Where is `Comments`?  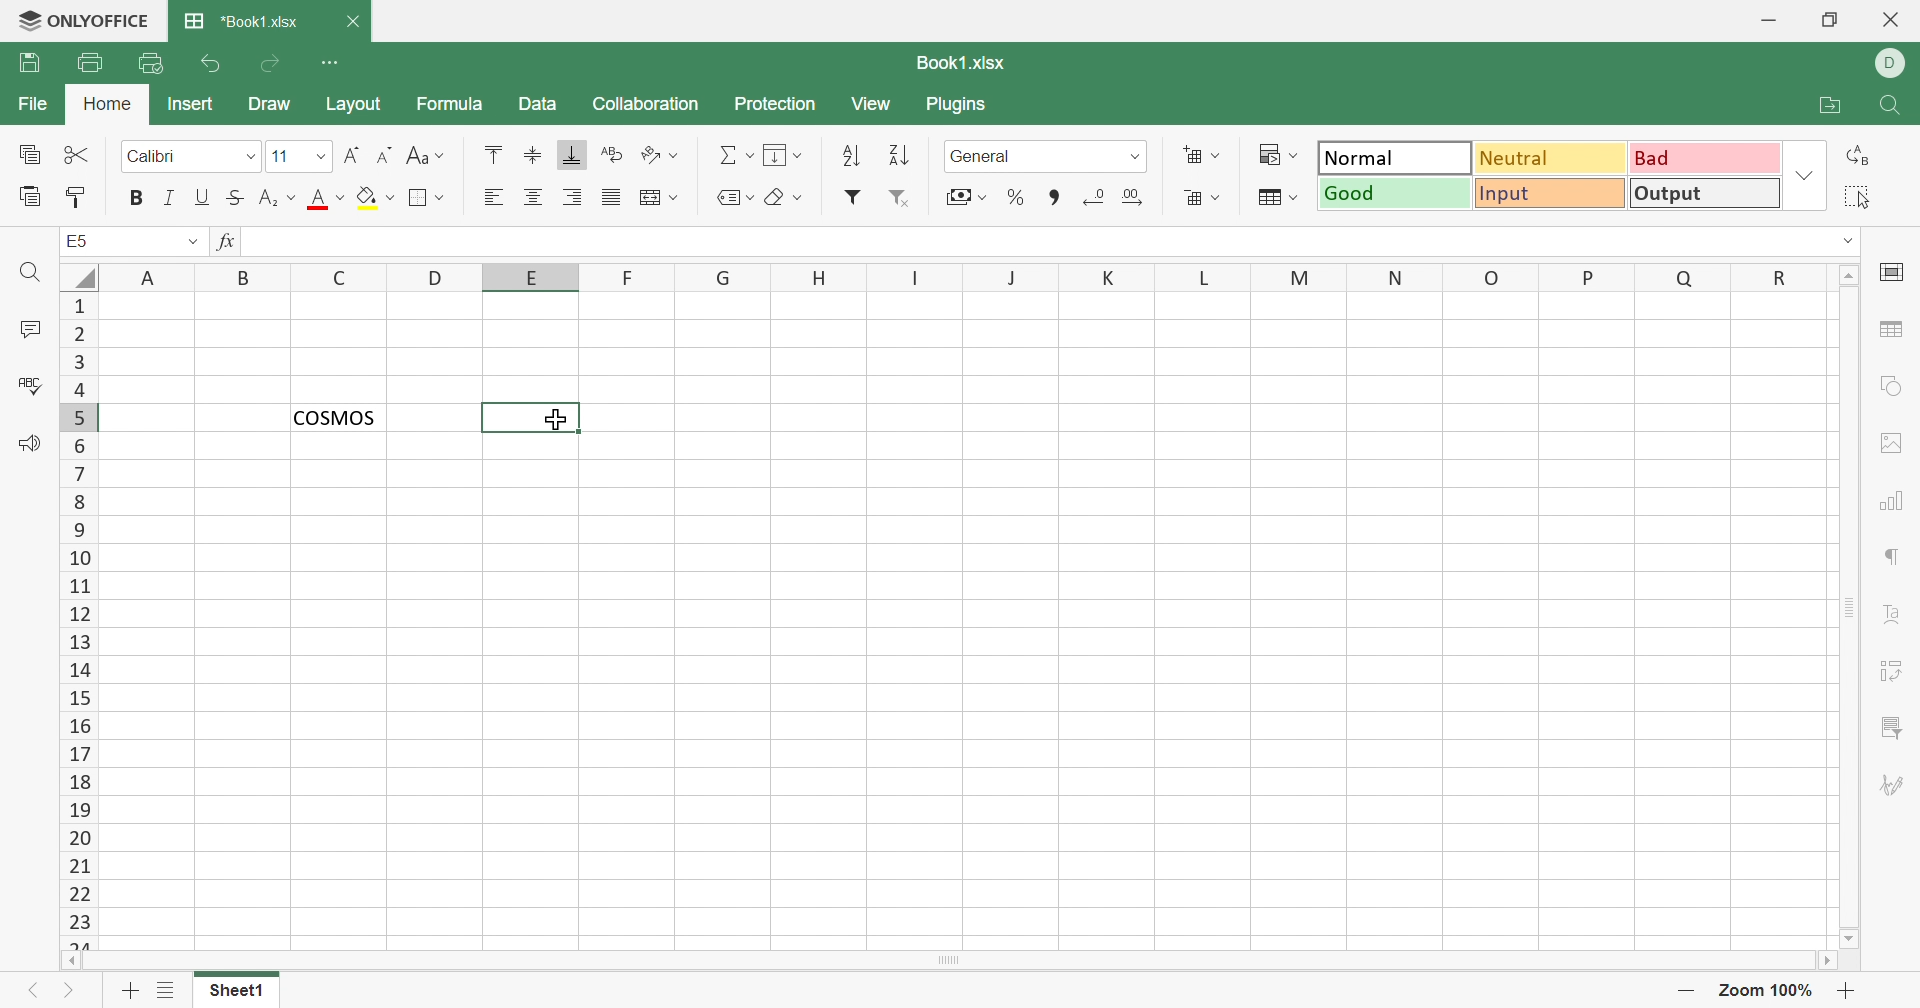
Comments is located at coordinates (28, 328).